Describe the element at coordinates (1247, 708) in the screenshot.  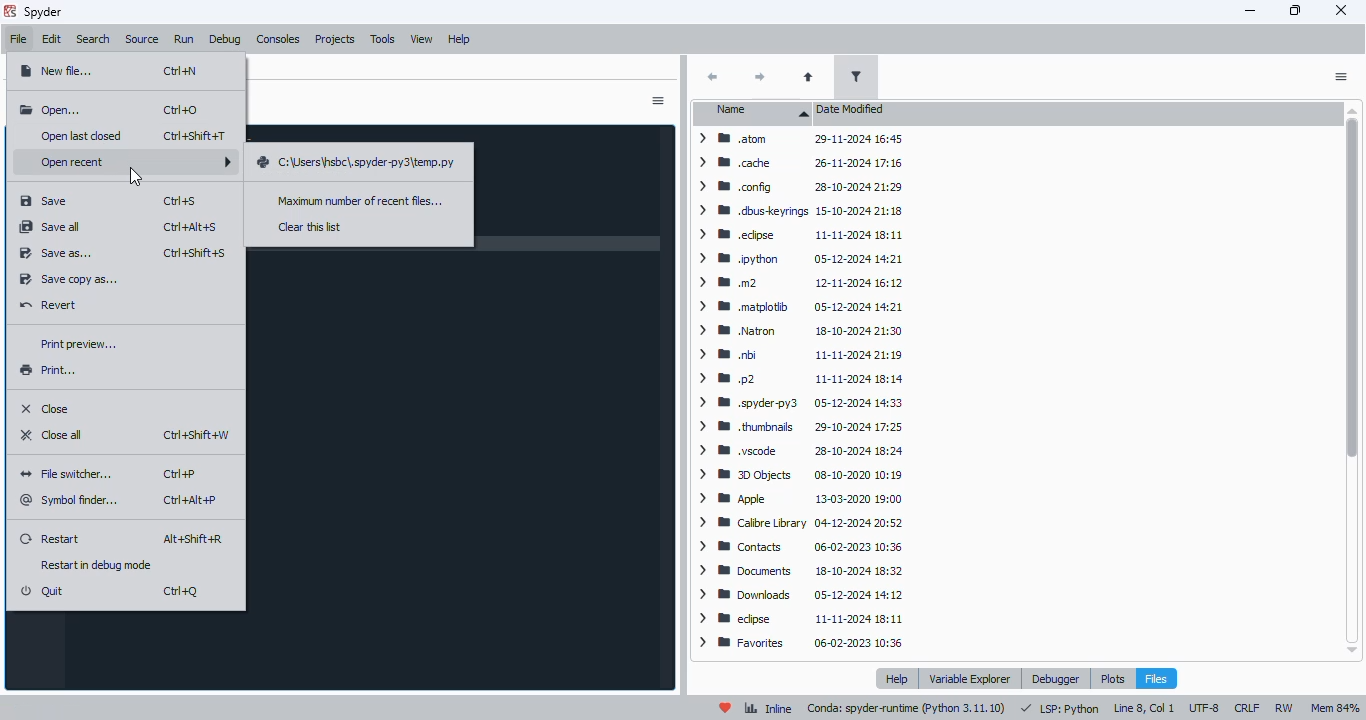
I see `CRLF` at that location.